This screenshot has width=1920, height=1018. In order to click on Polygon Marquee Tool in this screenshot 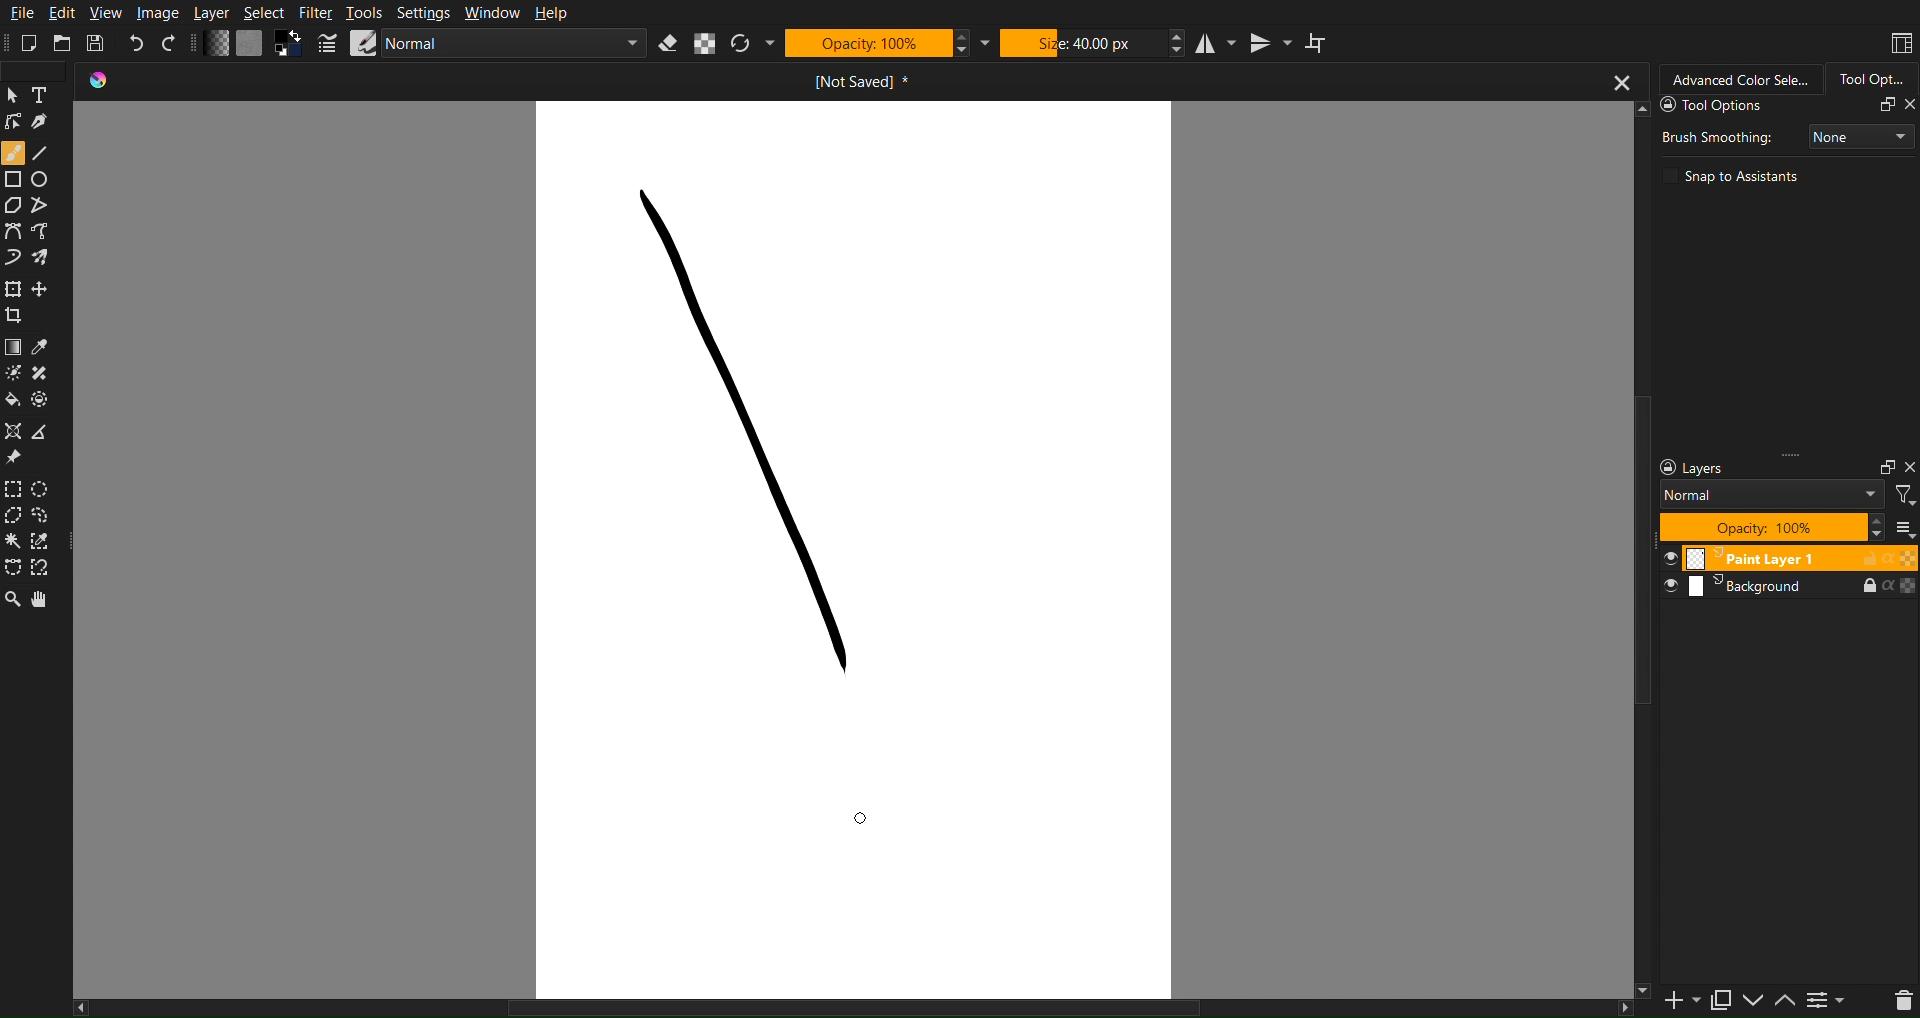, I will do `click(16, 518)`.